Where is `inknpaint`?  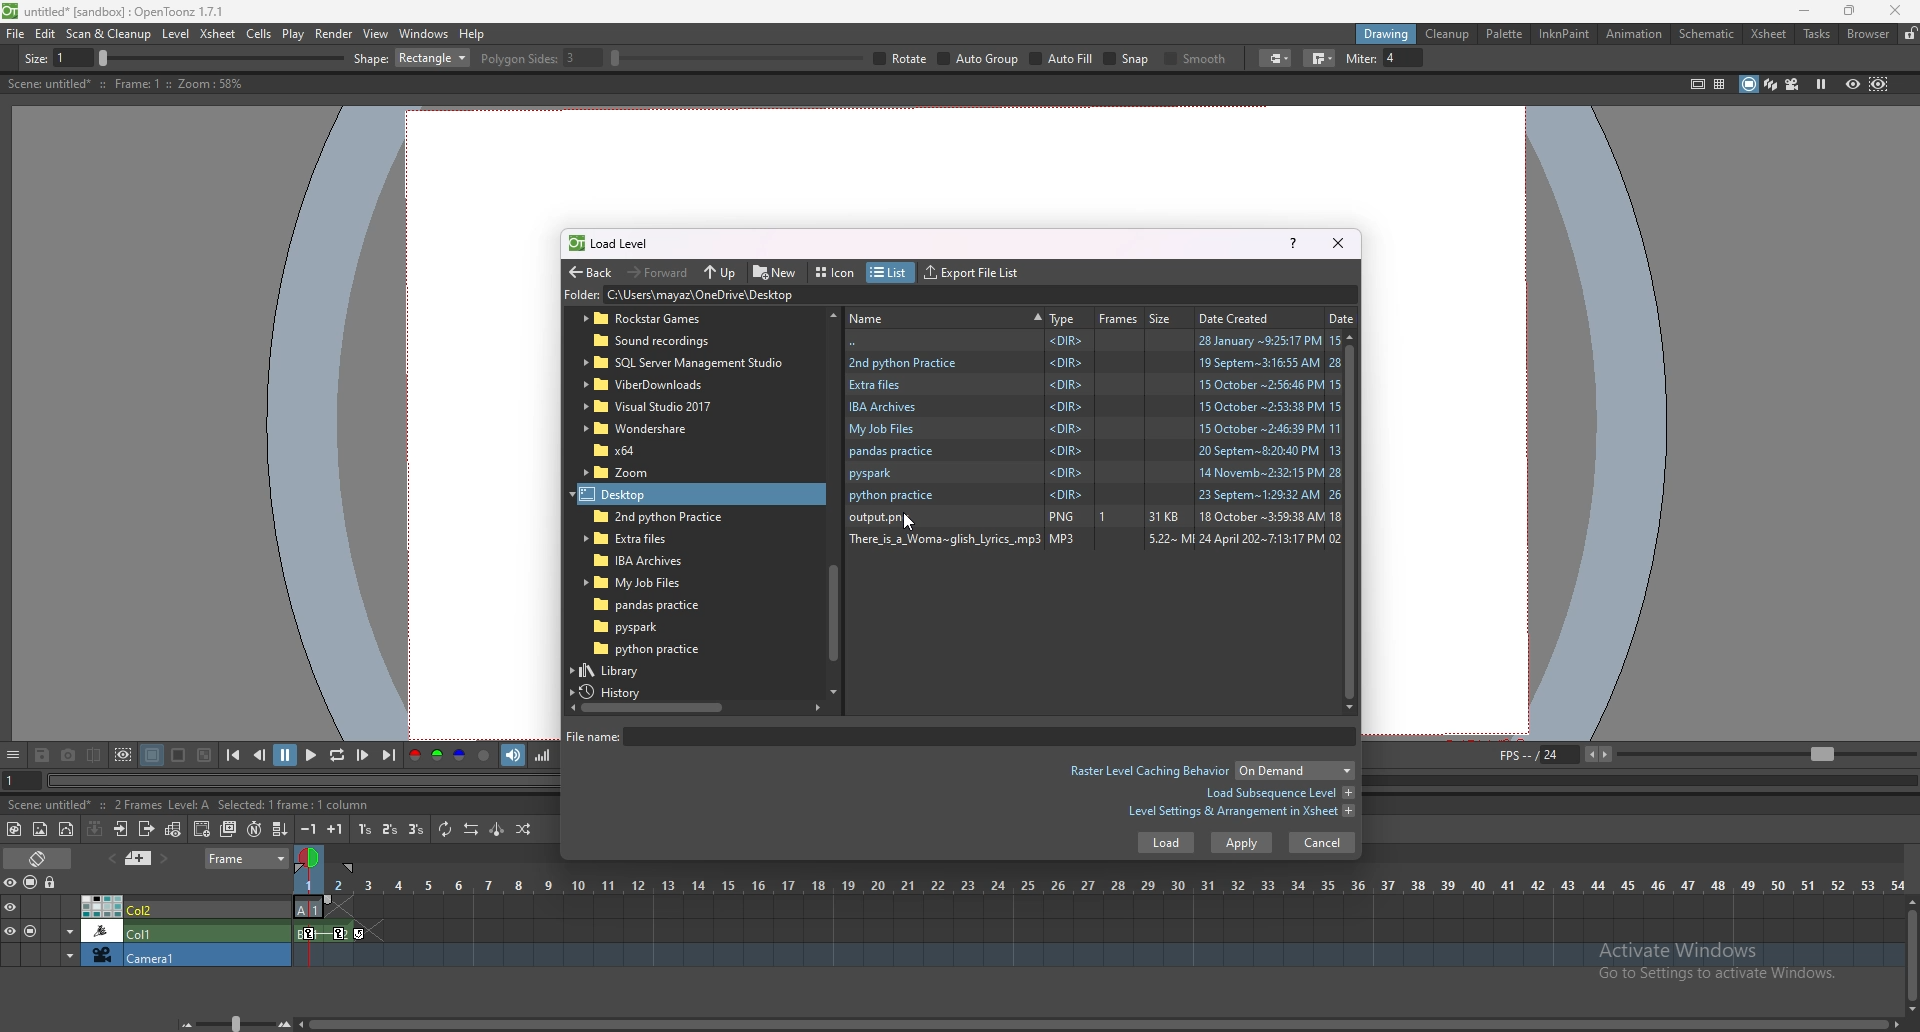 inknpaint is located at coordinates (1564, 34).